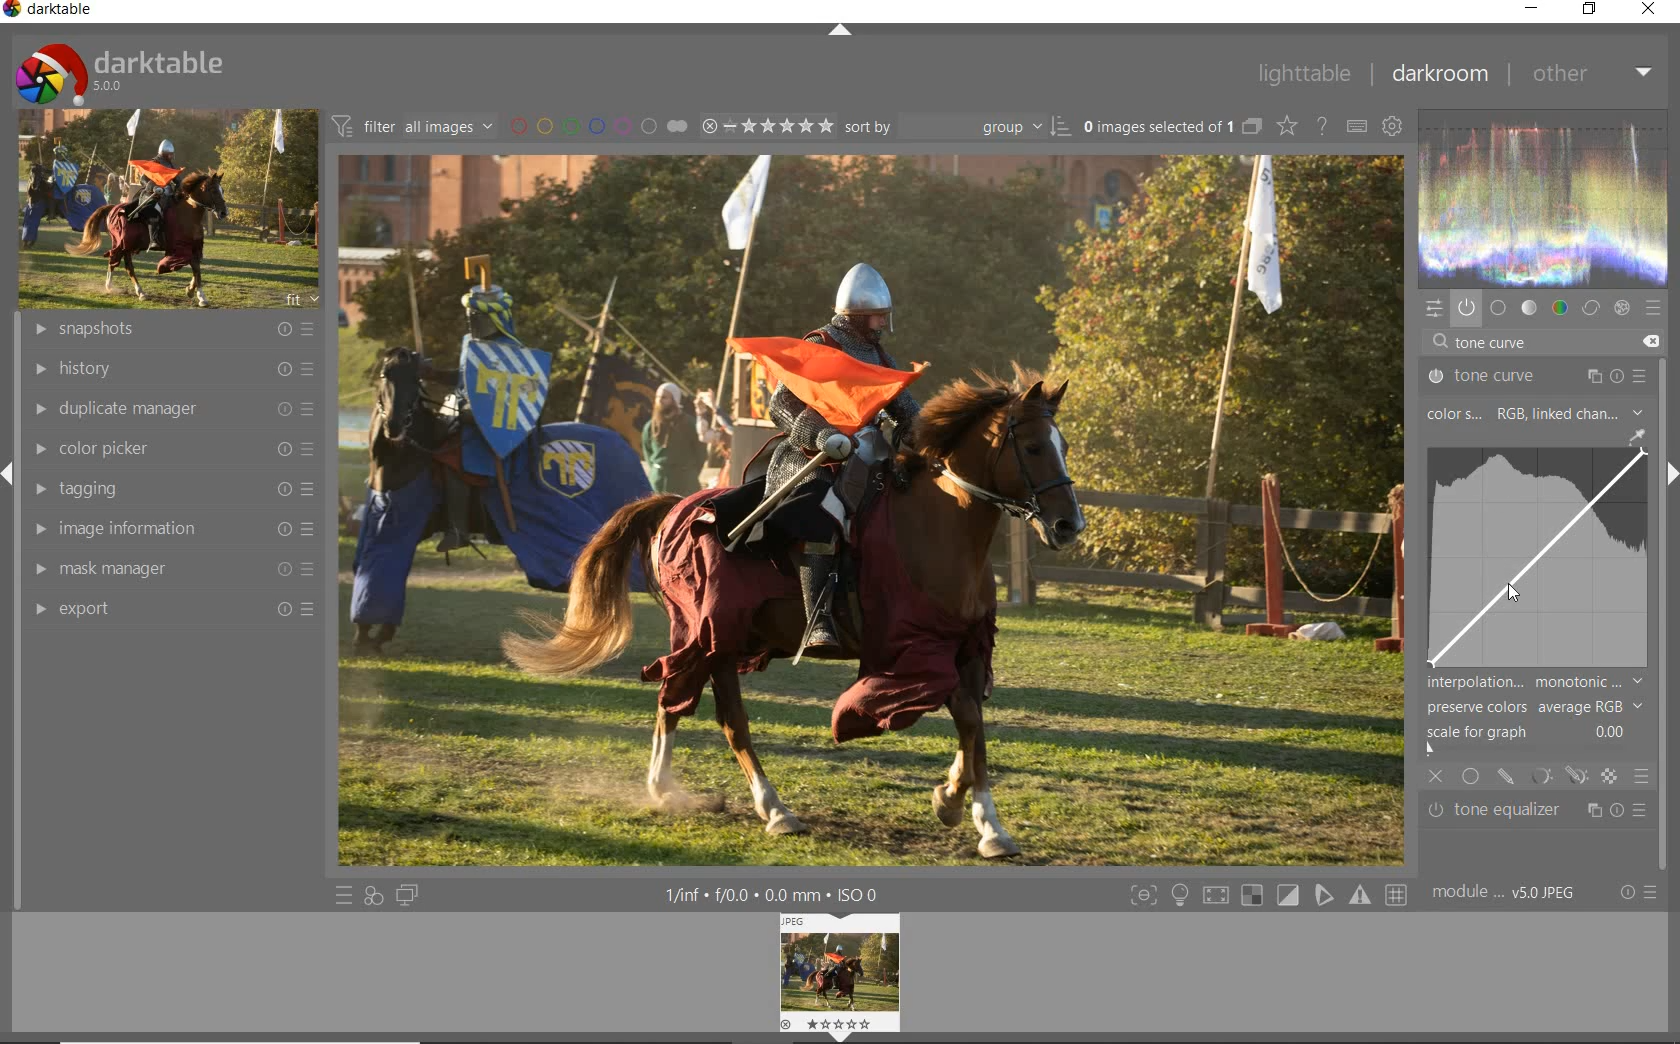 This screenshot has width=1680, height=1044. I want to click on enable for online help, so click(1322, 129).